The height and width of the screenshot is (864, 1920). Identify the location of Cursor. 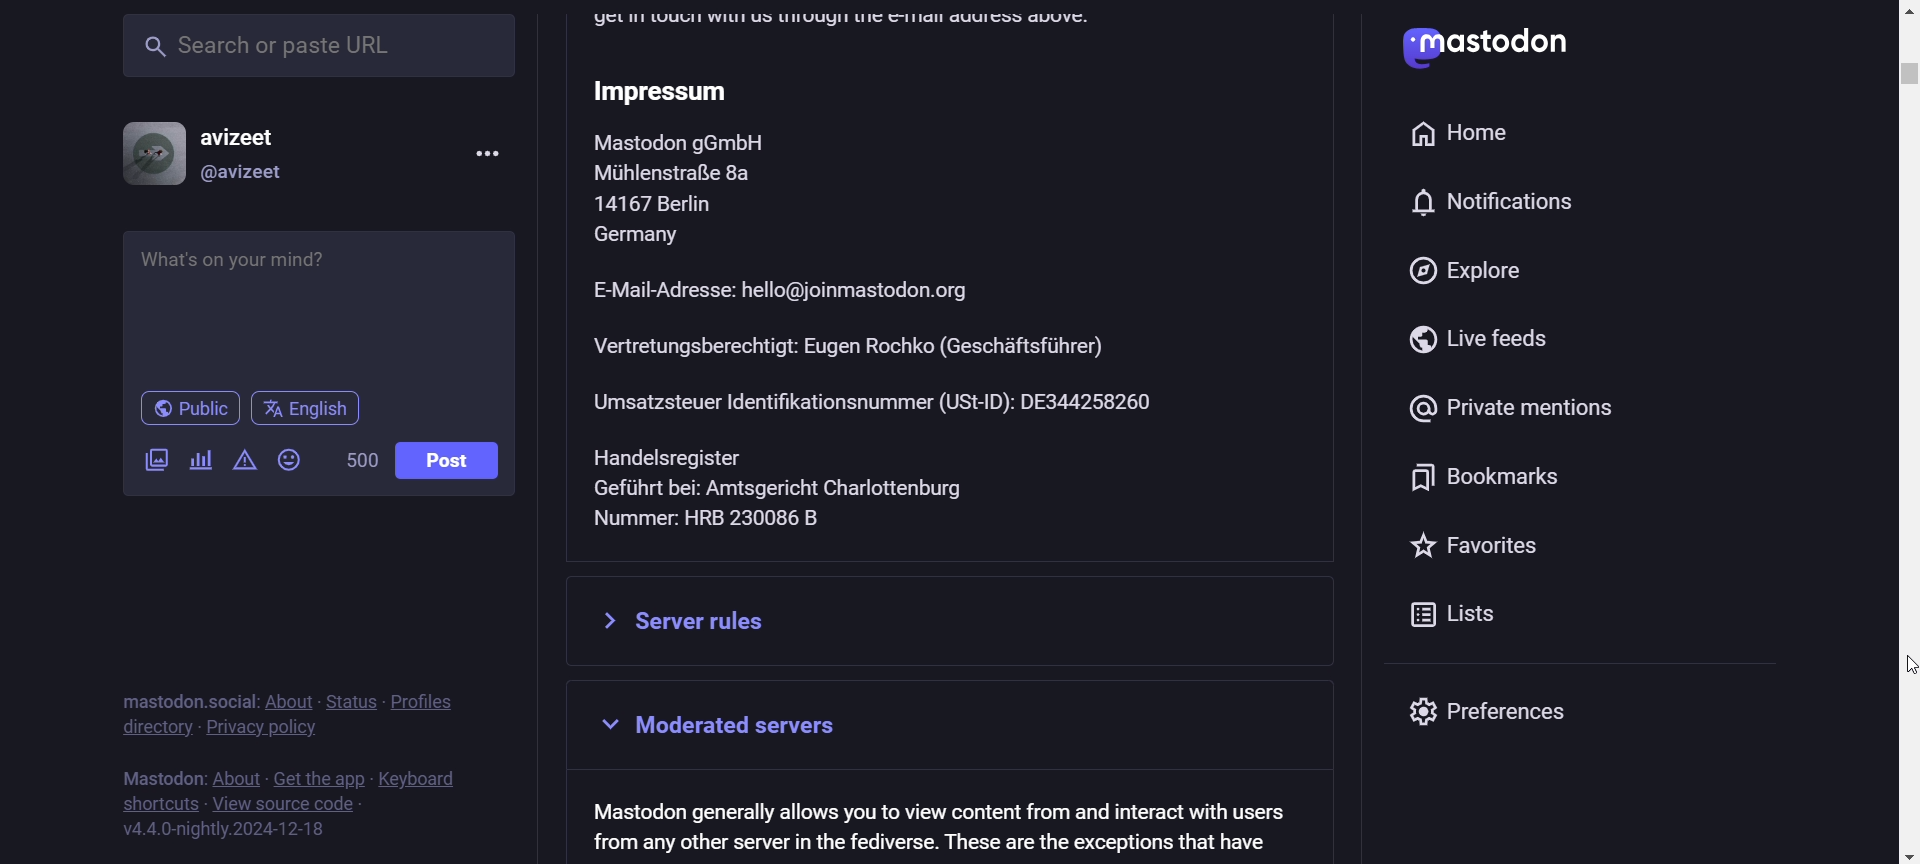
(1893, 663).